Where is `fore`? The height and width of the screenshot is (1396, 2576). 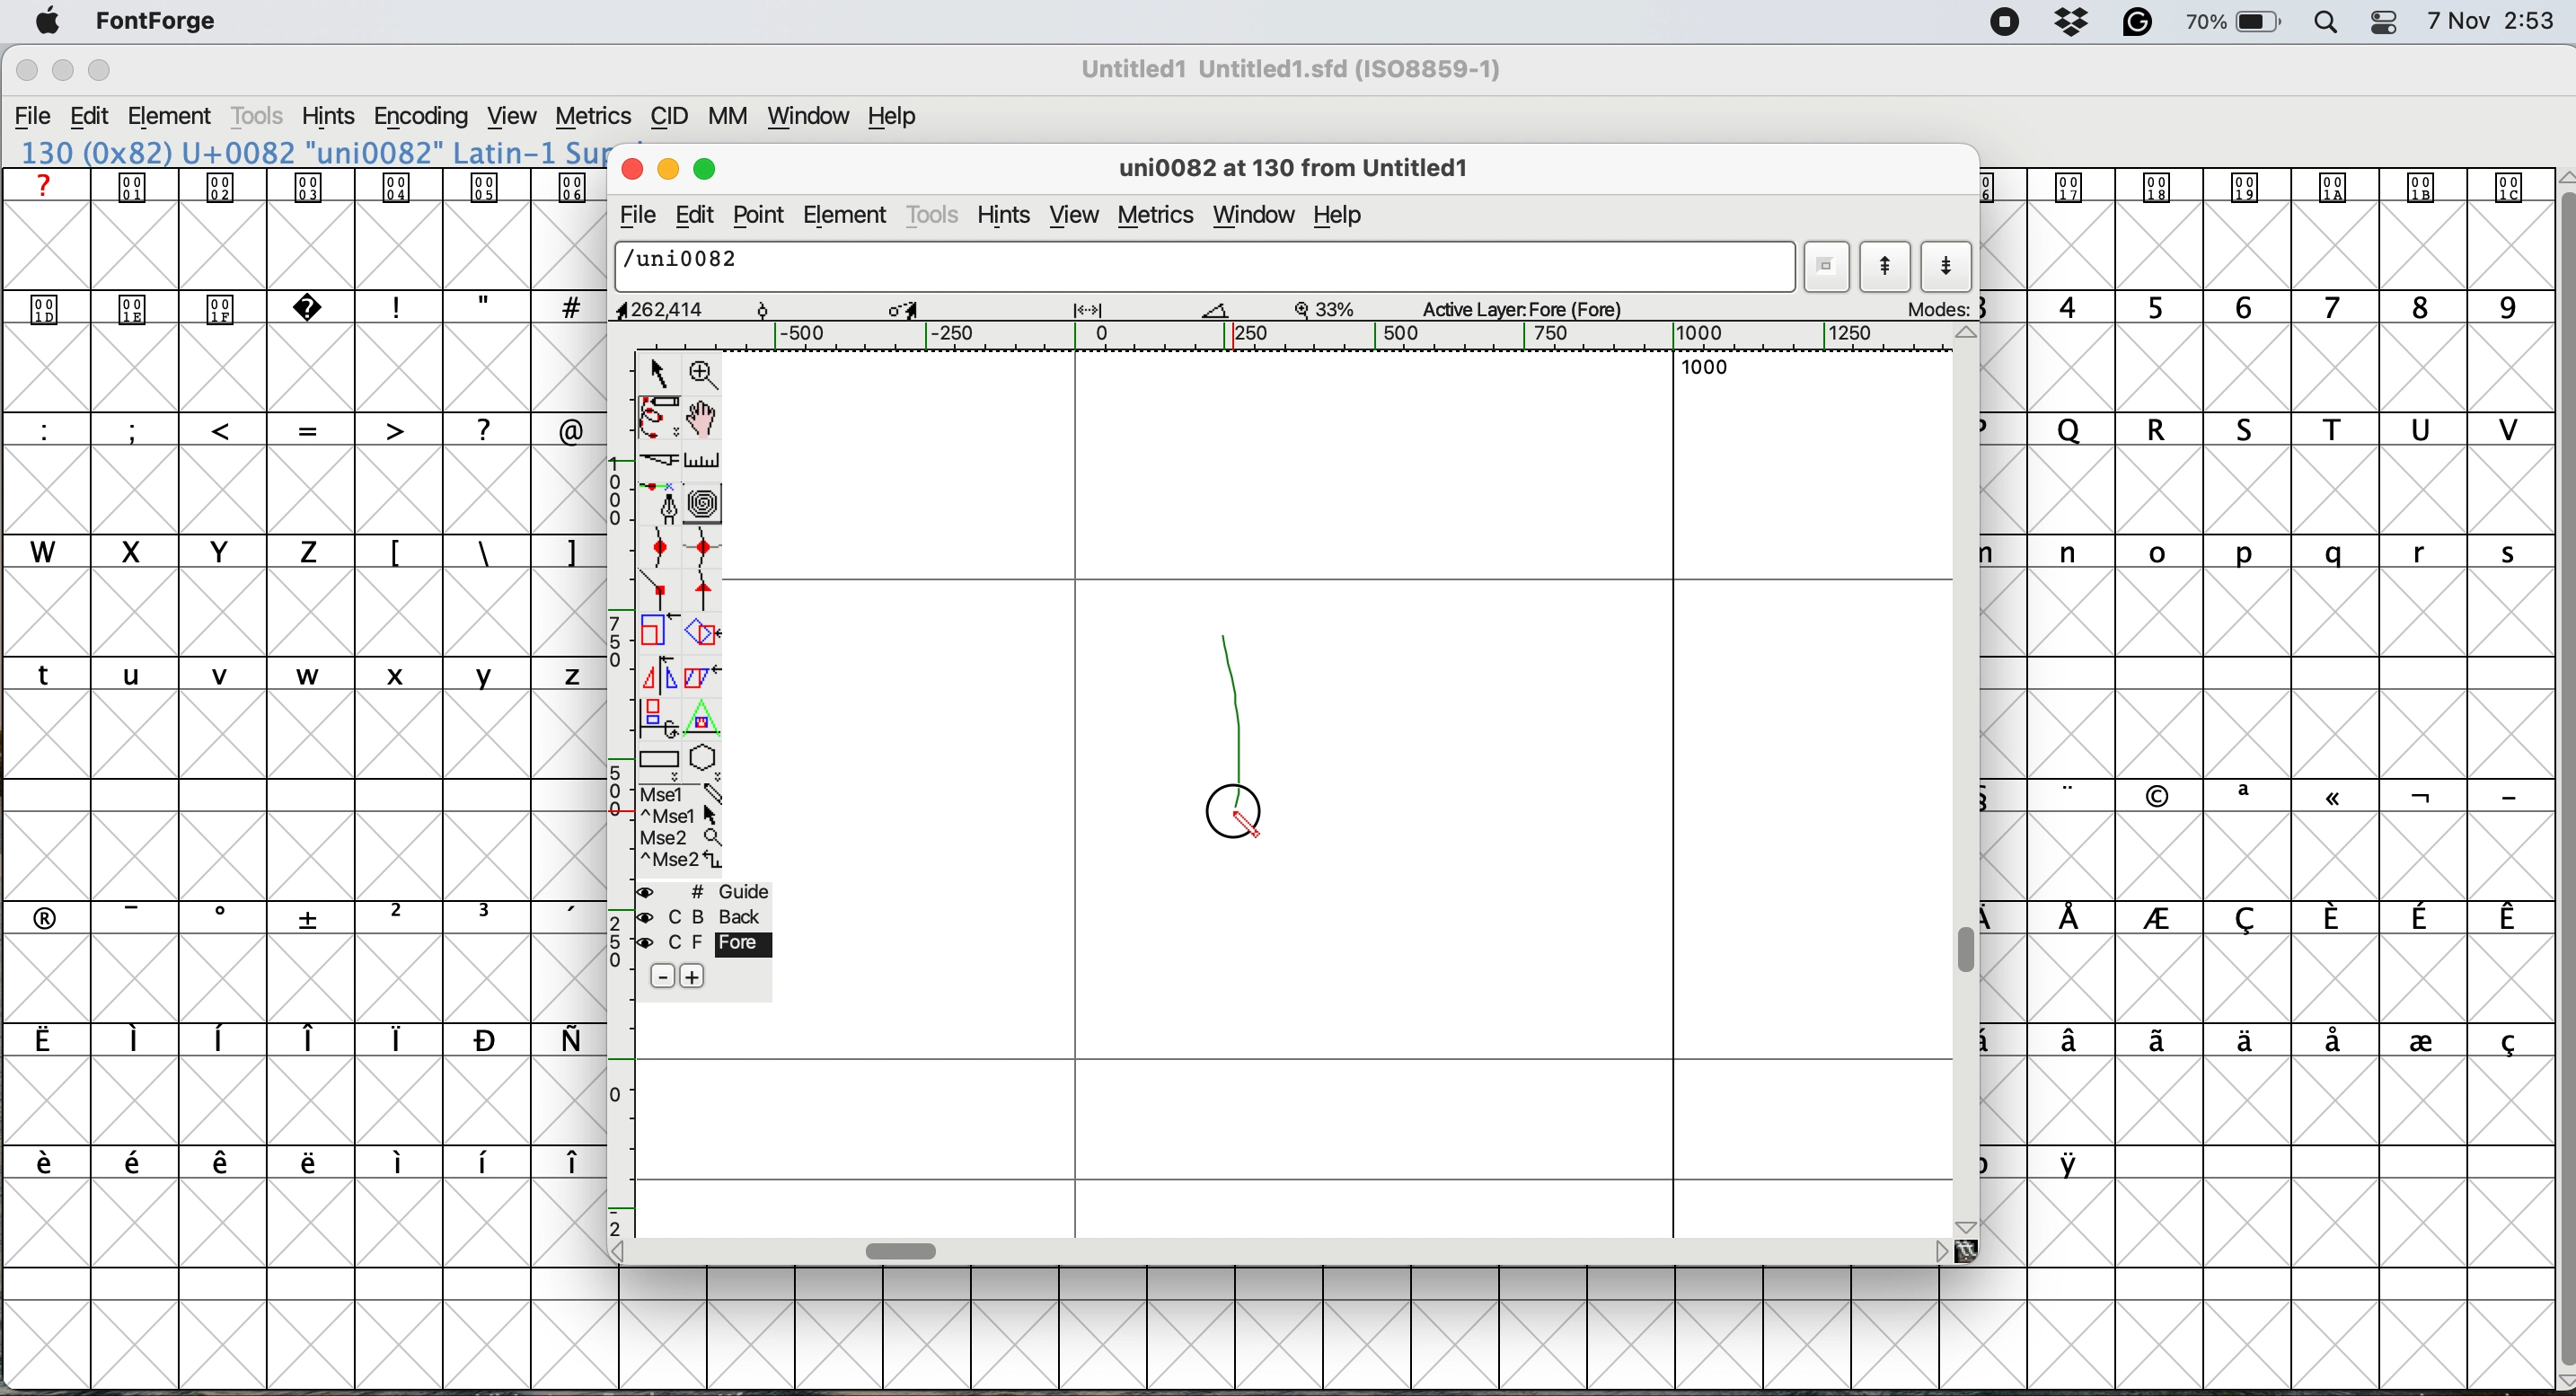
fore is located at coordinates (701, 946).